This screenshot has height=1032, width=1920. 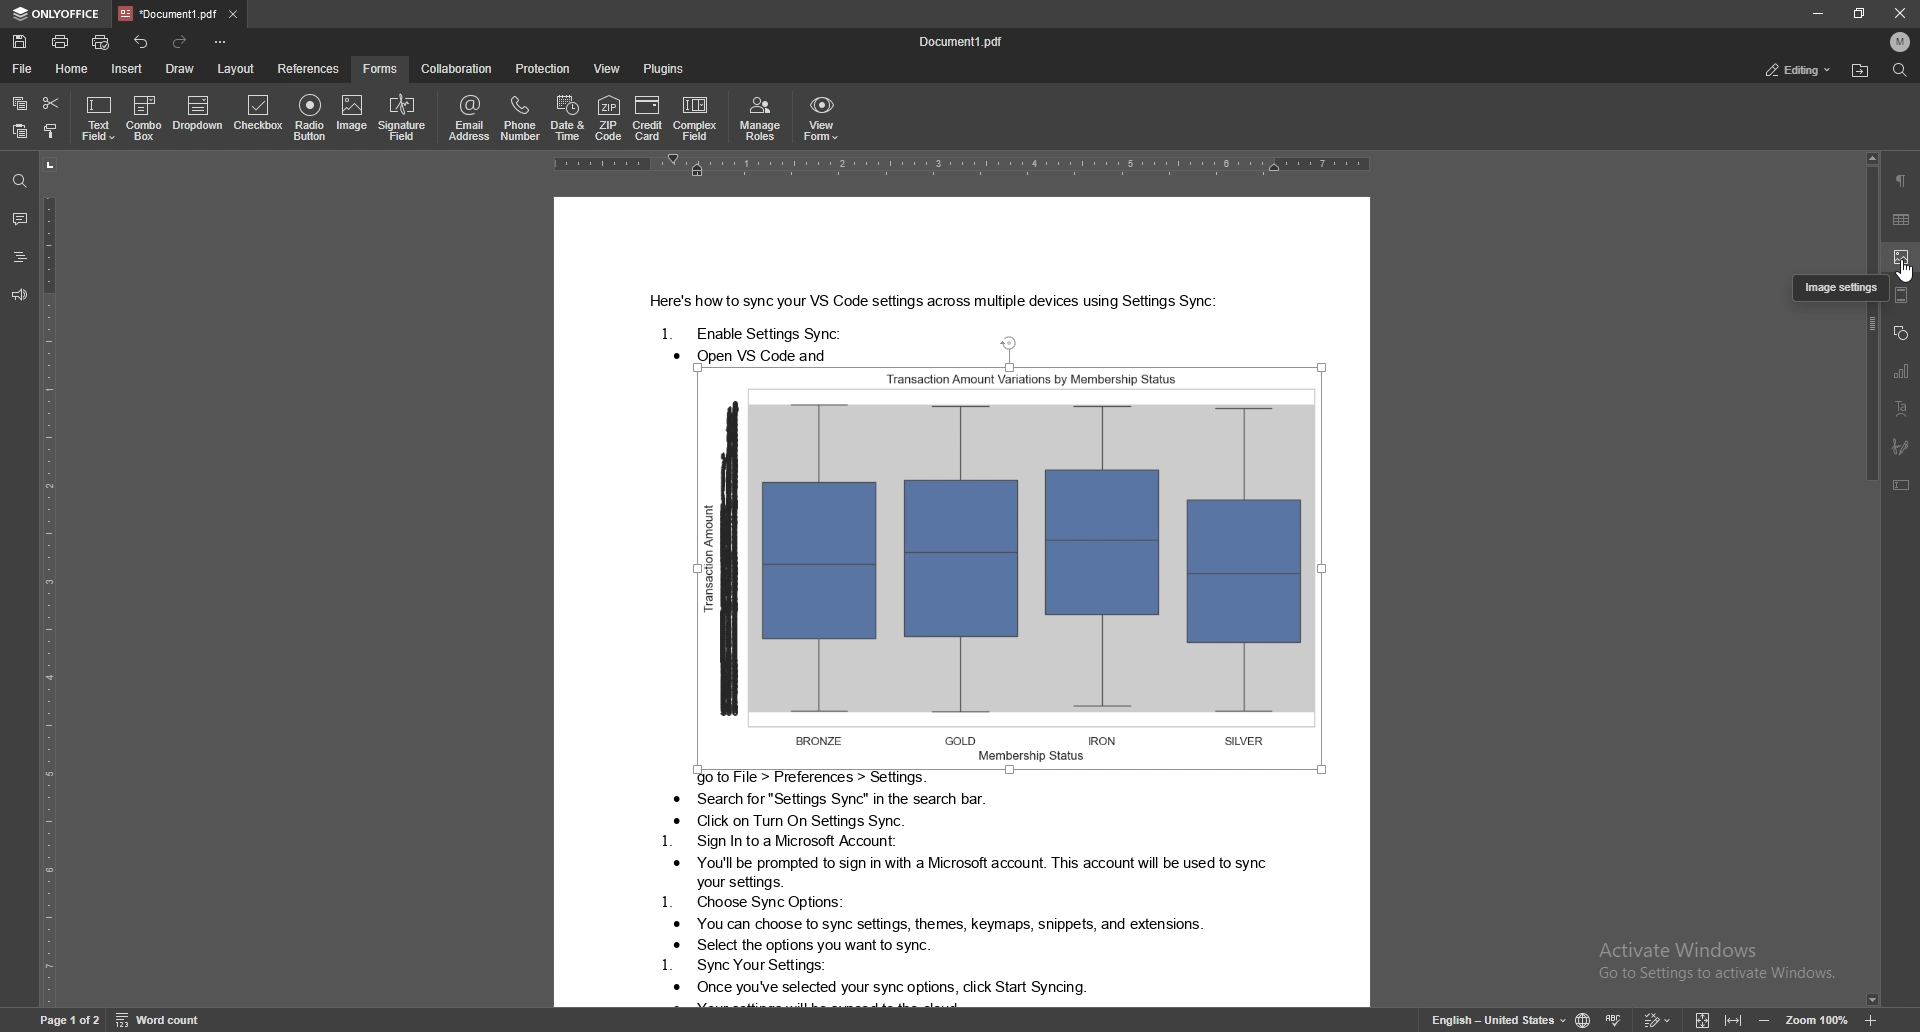 I want to click on collaboration, so click(x=456, y=69).